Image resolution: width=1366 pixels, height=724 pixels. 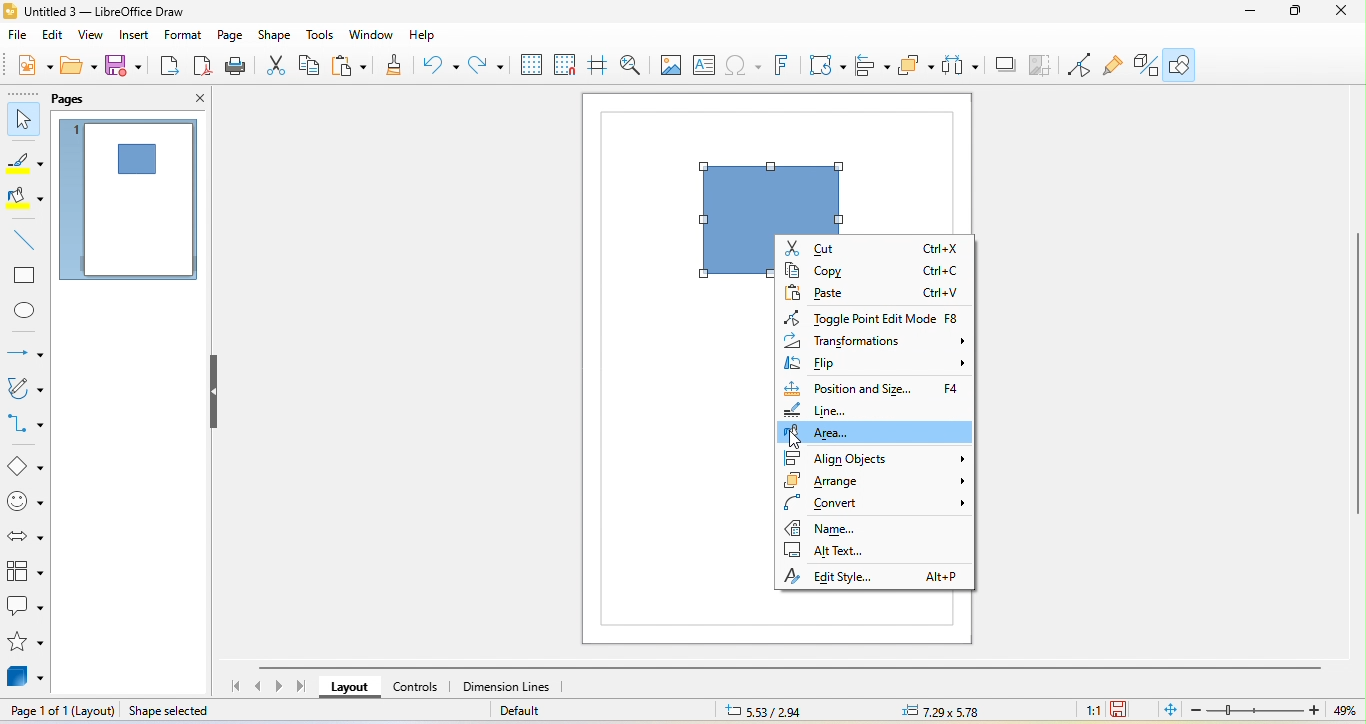 What do you see at coordinates (1079, 65) in the screenshot?
I see `point edit mode` at bounding box center [1079, 65].